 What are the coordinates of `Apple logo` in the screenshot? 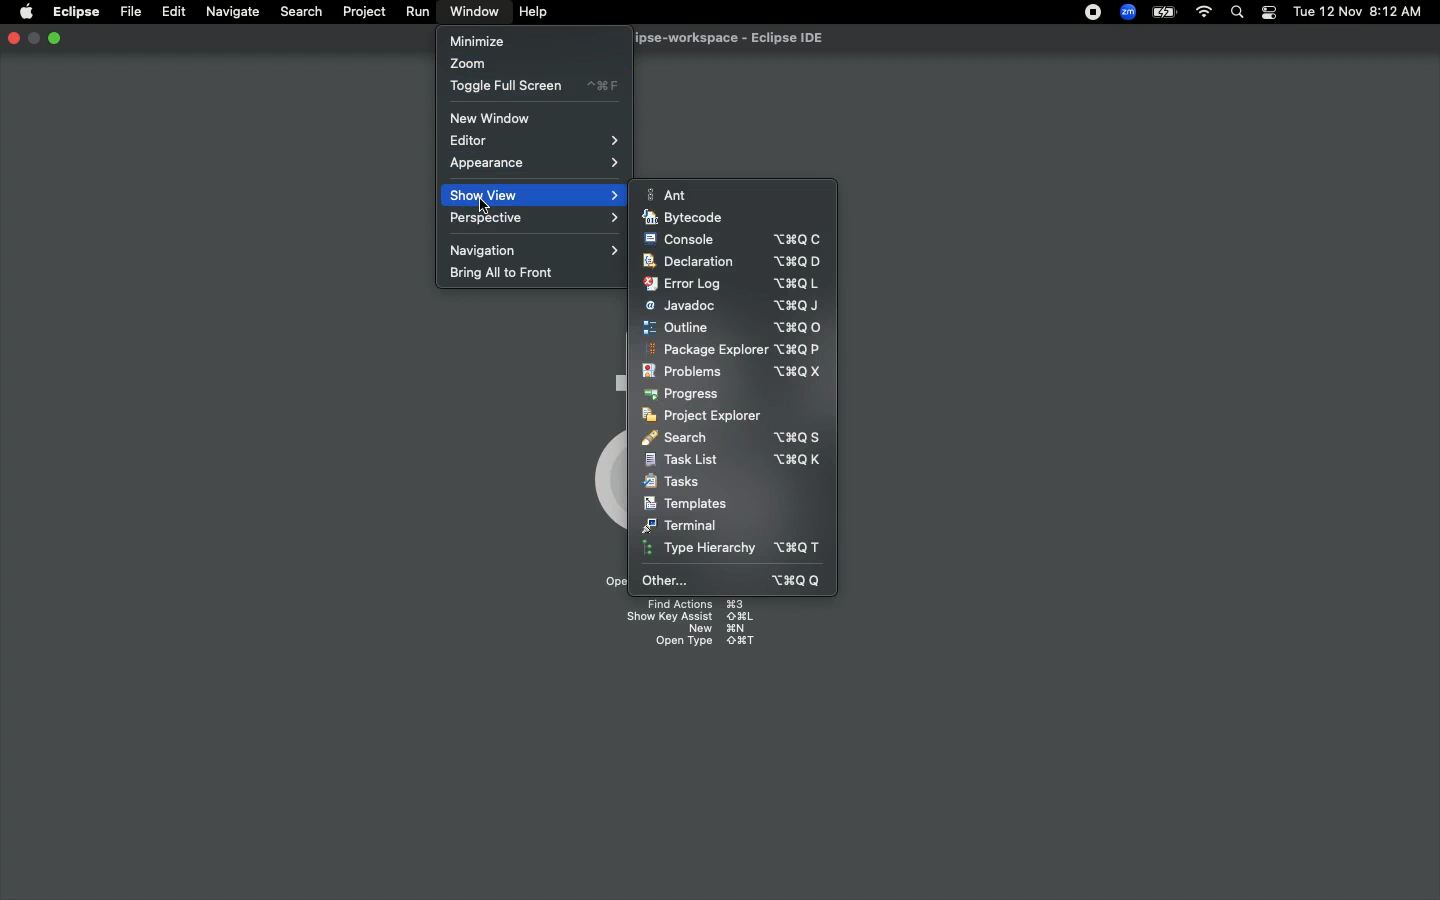 It's located at (25, 13).